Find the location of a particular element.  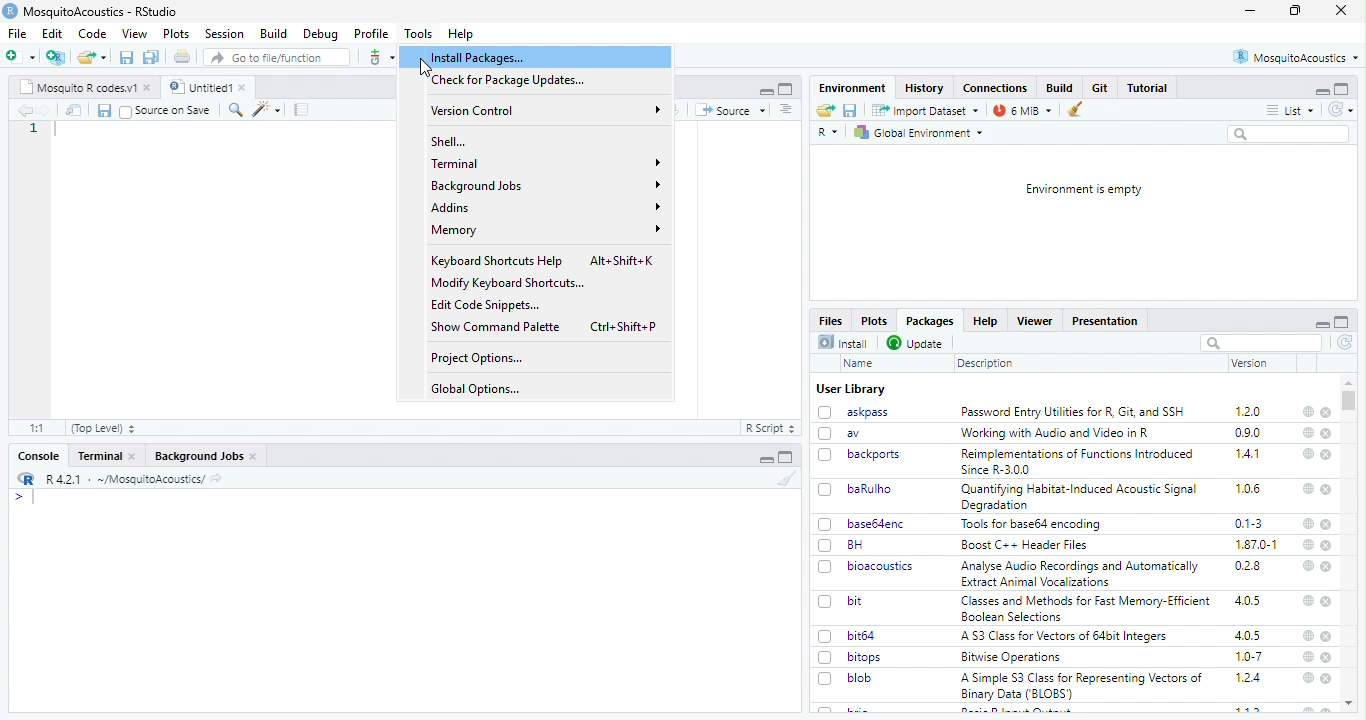

close is located at coordinates (1327, 658).